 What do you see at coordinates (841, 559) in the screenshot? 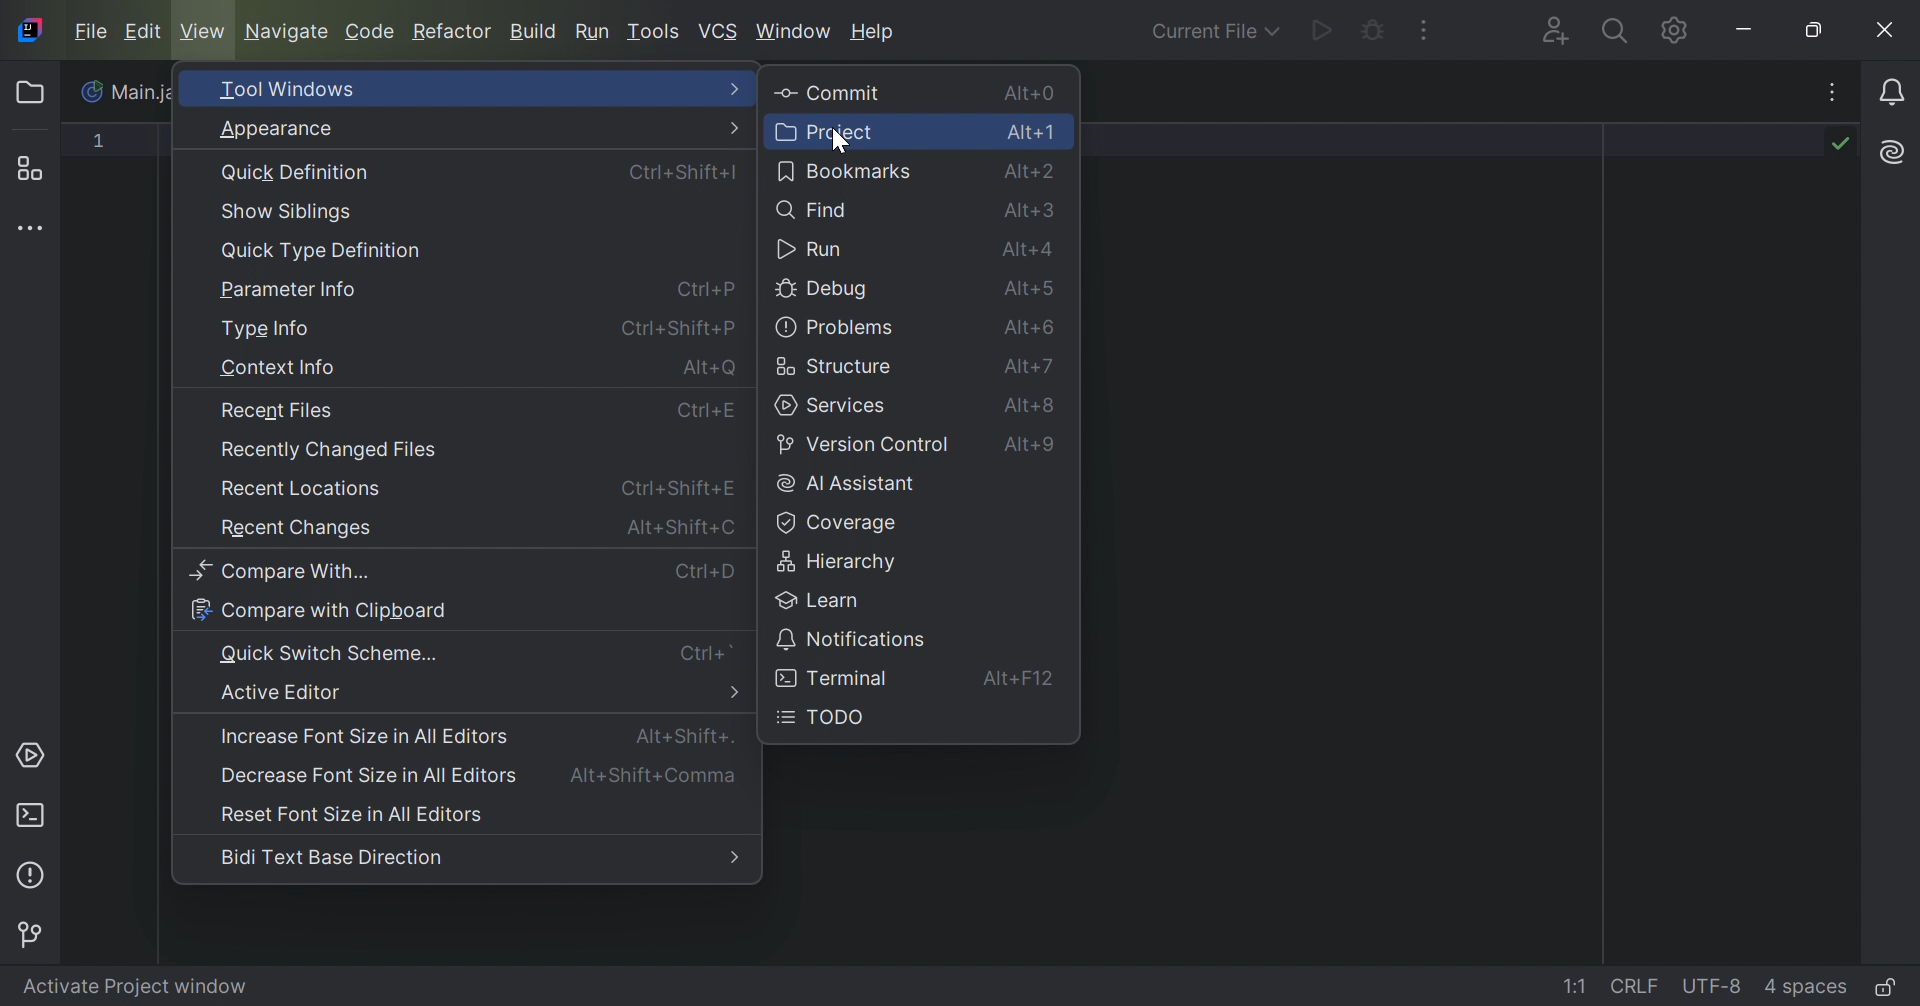
I see `Hierarchy` at bounding box center [841, 559].